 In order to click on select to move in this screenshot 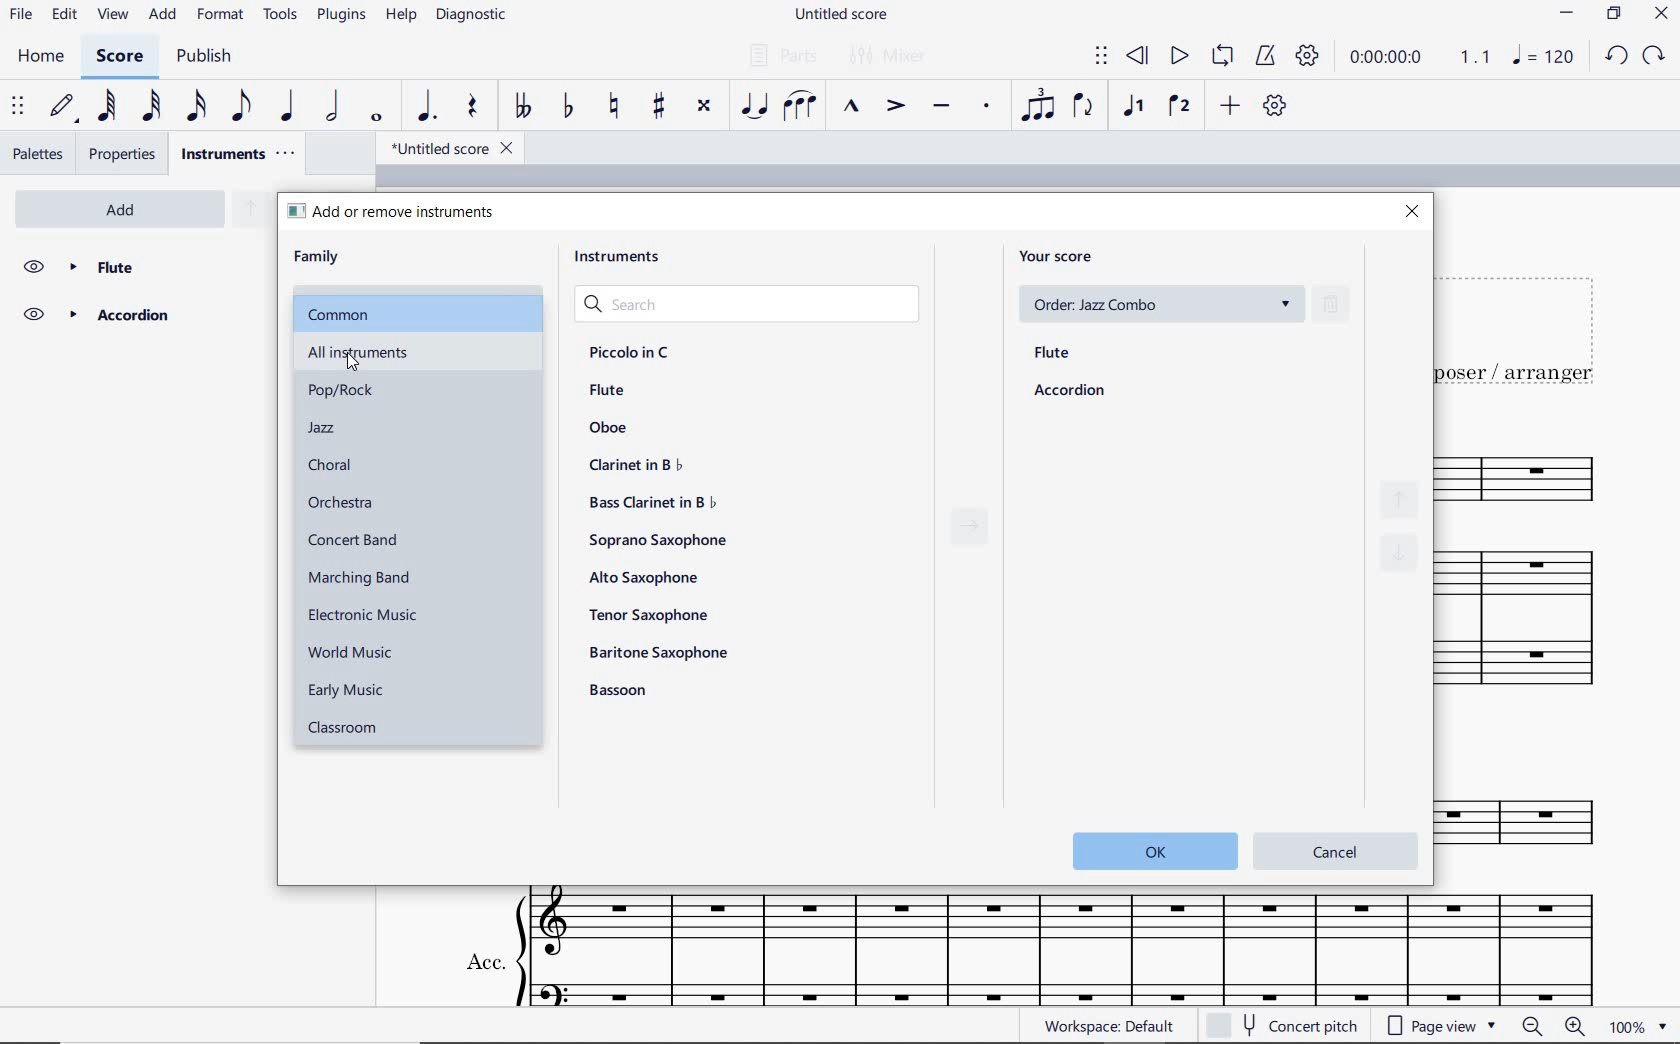, I will do `click(1101, 57)`.